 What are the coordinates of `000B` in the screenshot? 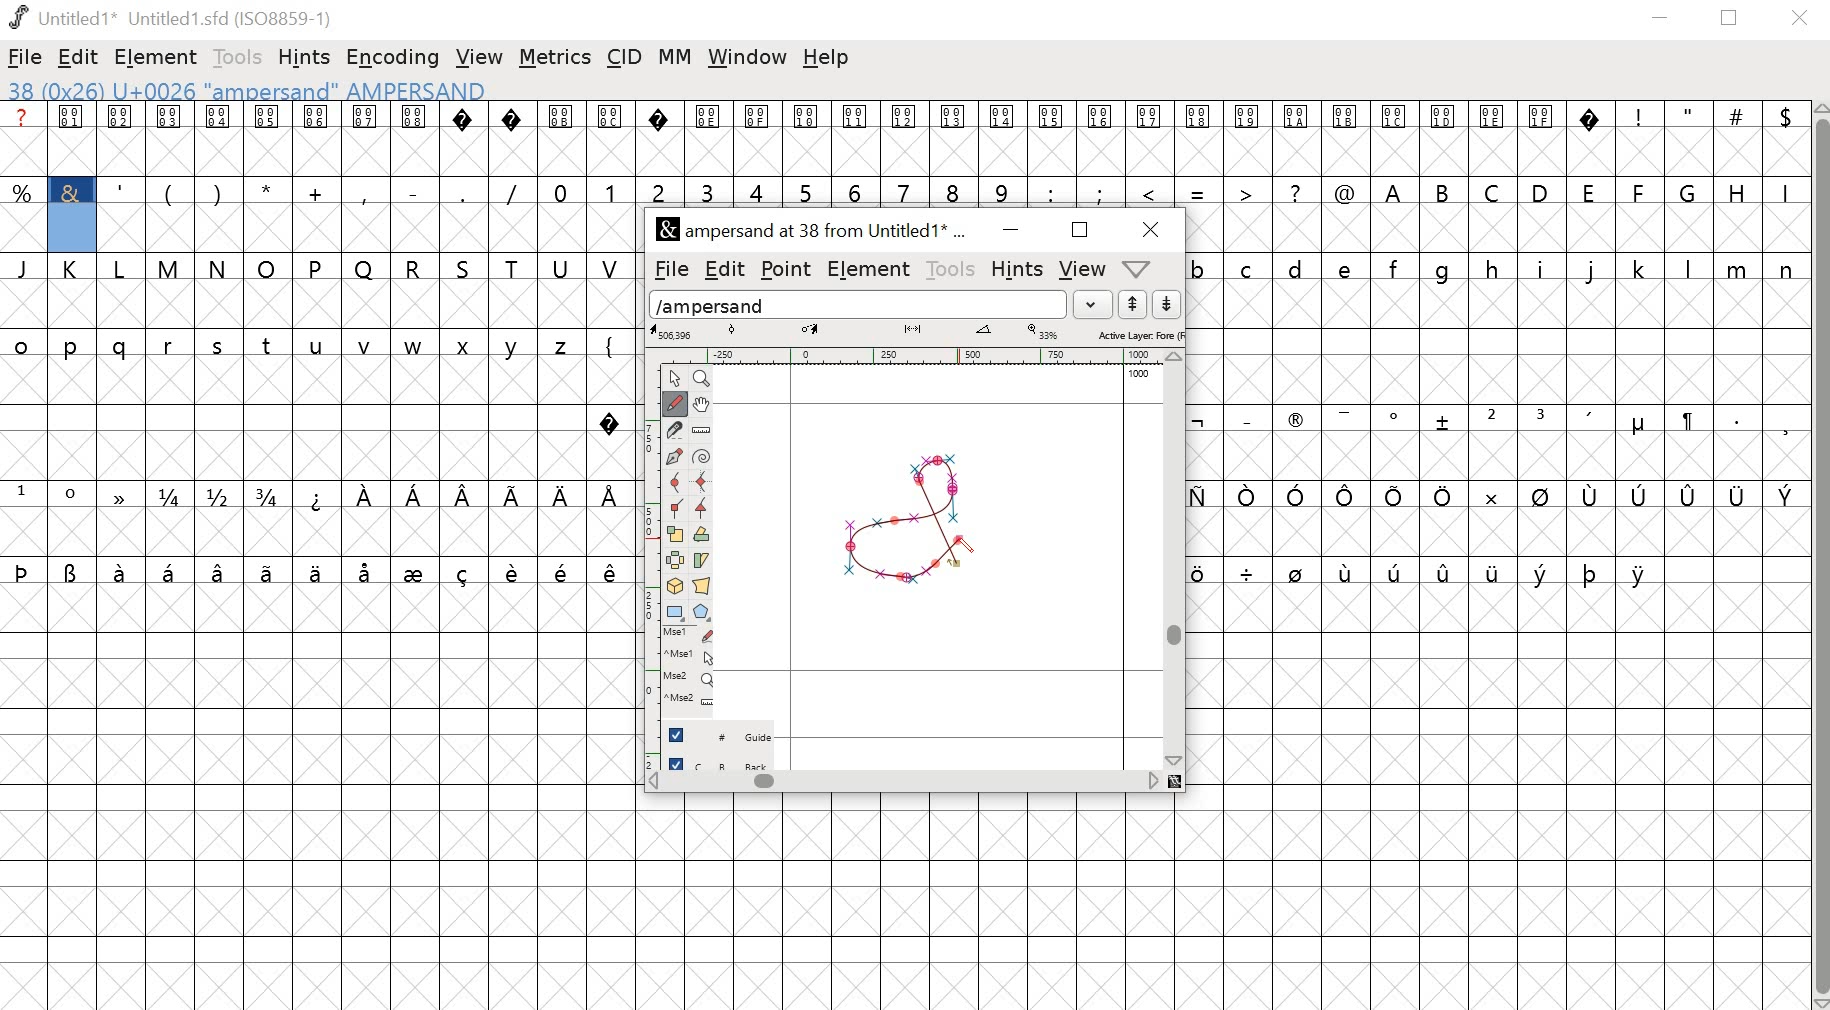 It's located at (560, 138).